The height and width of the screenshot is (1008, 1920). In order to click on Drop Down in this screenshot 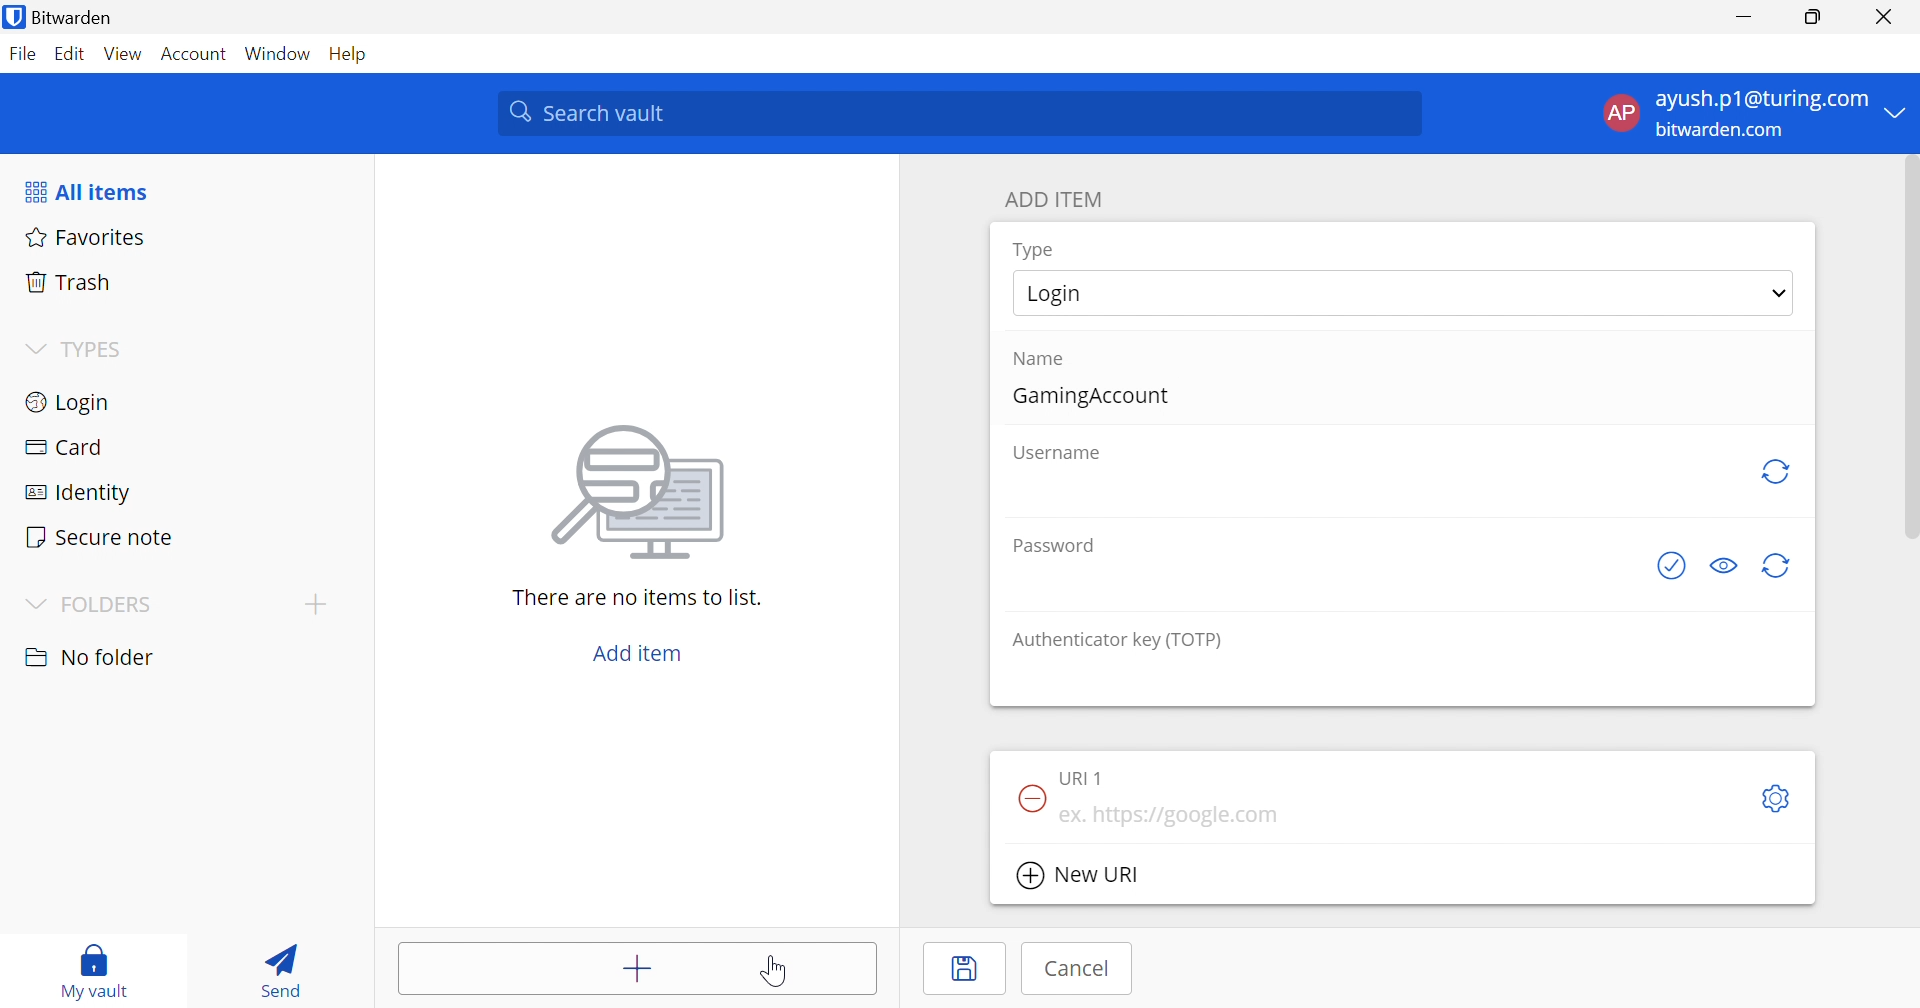, I will do `click(31, 603)`.